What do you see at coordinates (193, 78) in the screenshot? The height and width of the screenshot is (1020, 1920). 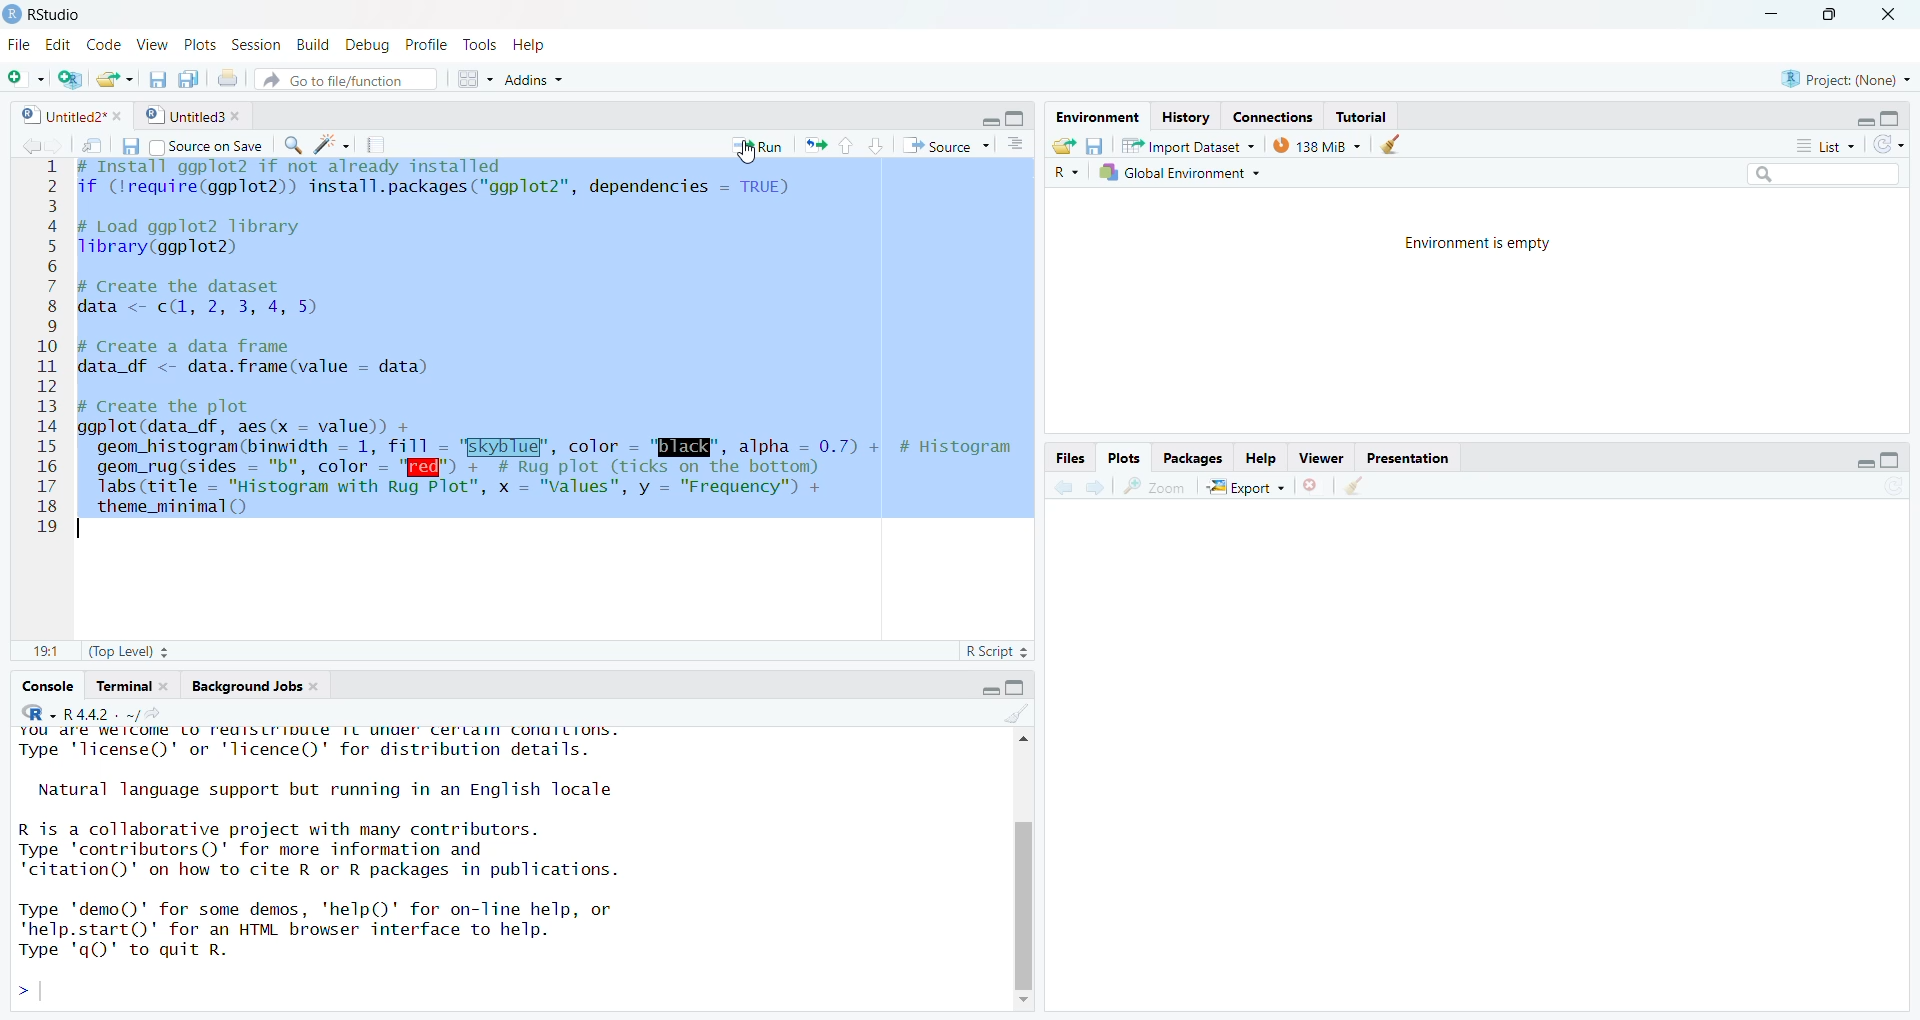 I see `Save all documents` at bounding box center [193, 78].